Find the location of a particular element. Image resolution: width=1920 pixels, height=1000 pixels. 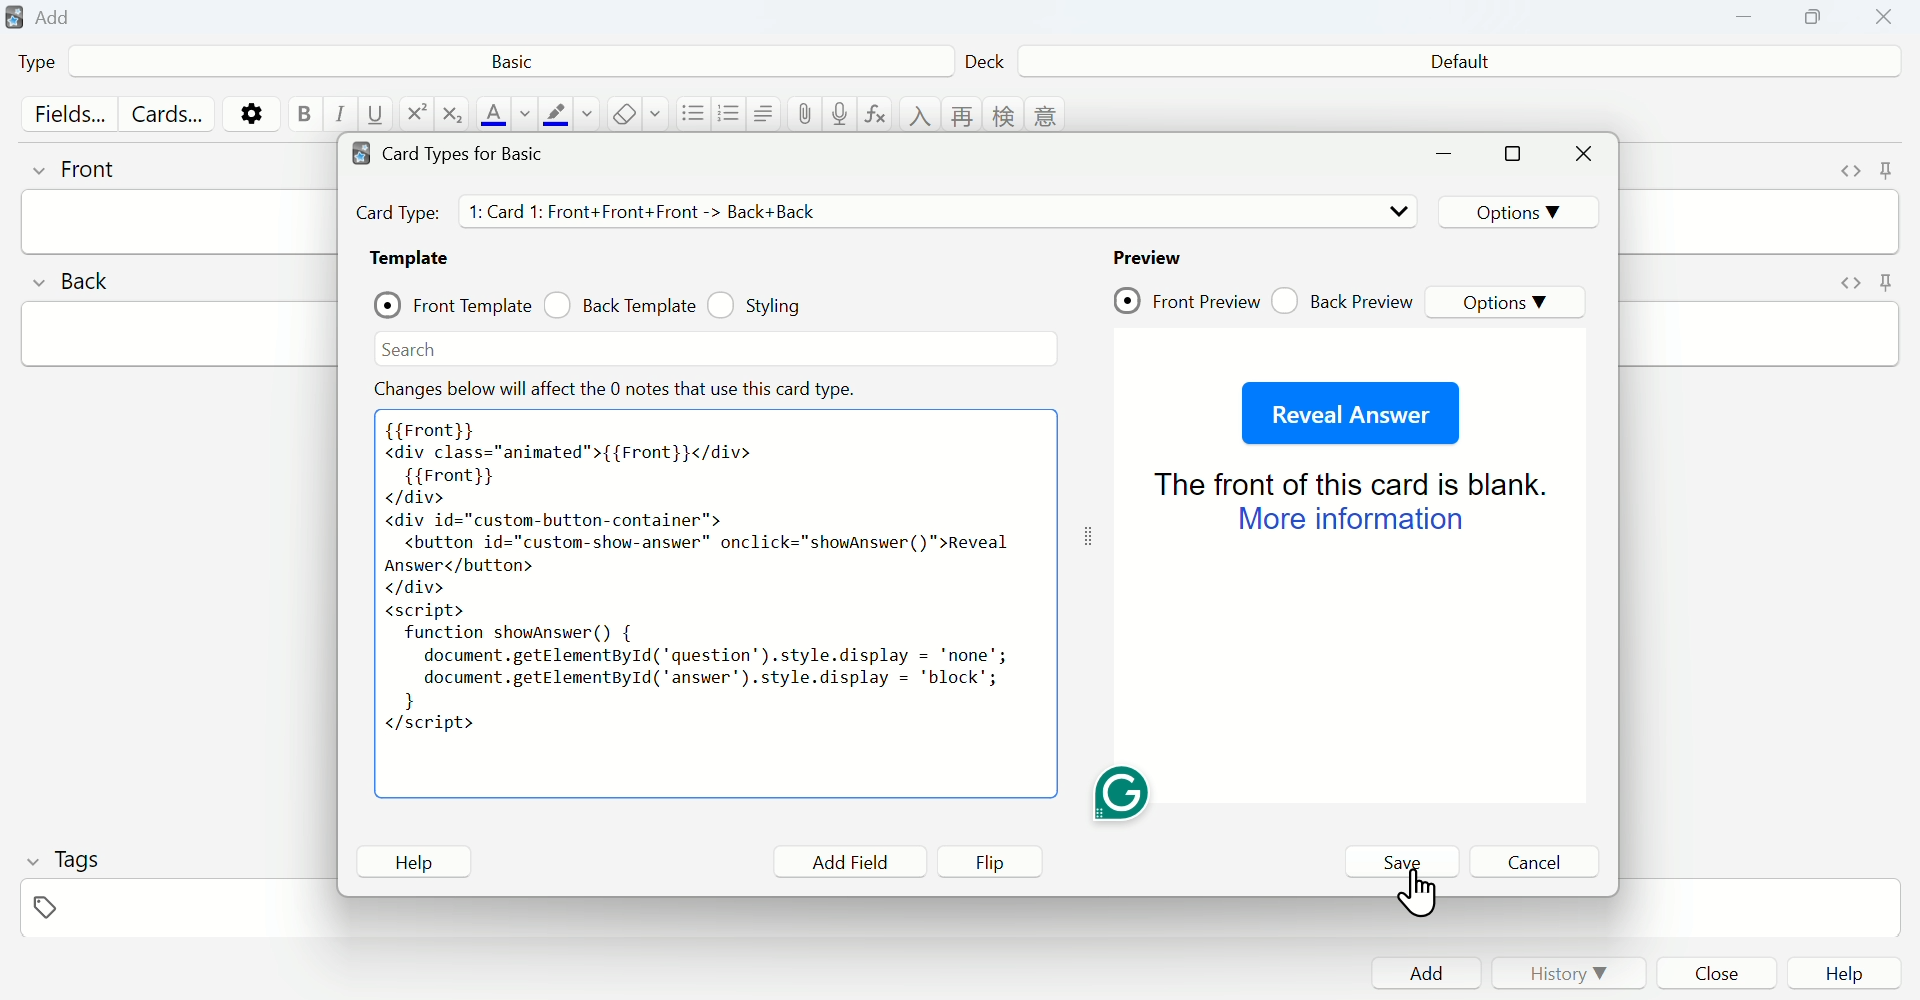

language is located at coordinates (1046, 114).